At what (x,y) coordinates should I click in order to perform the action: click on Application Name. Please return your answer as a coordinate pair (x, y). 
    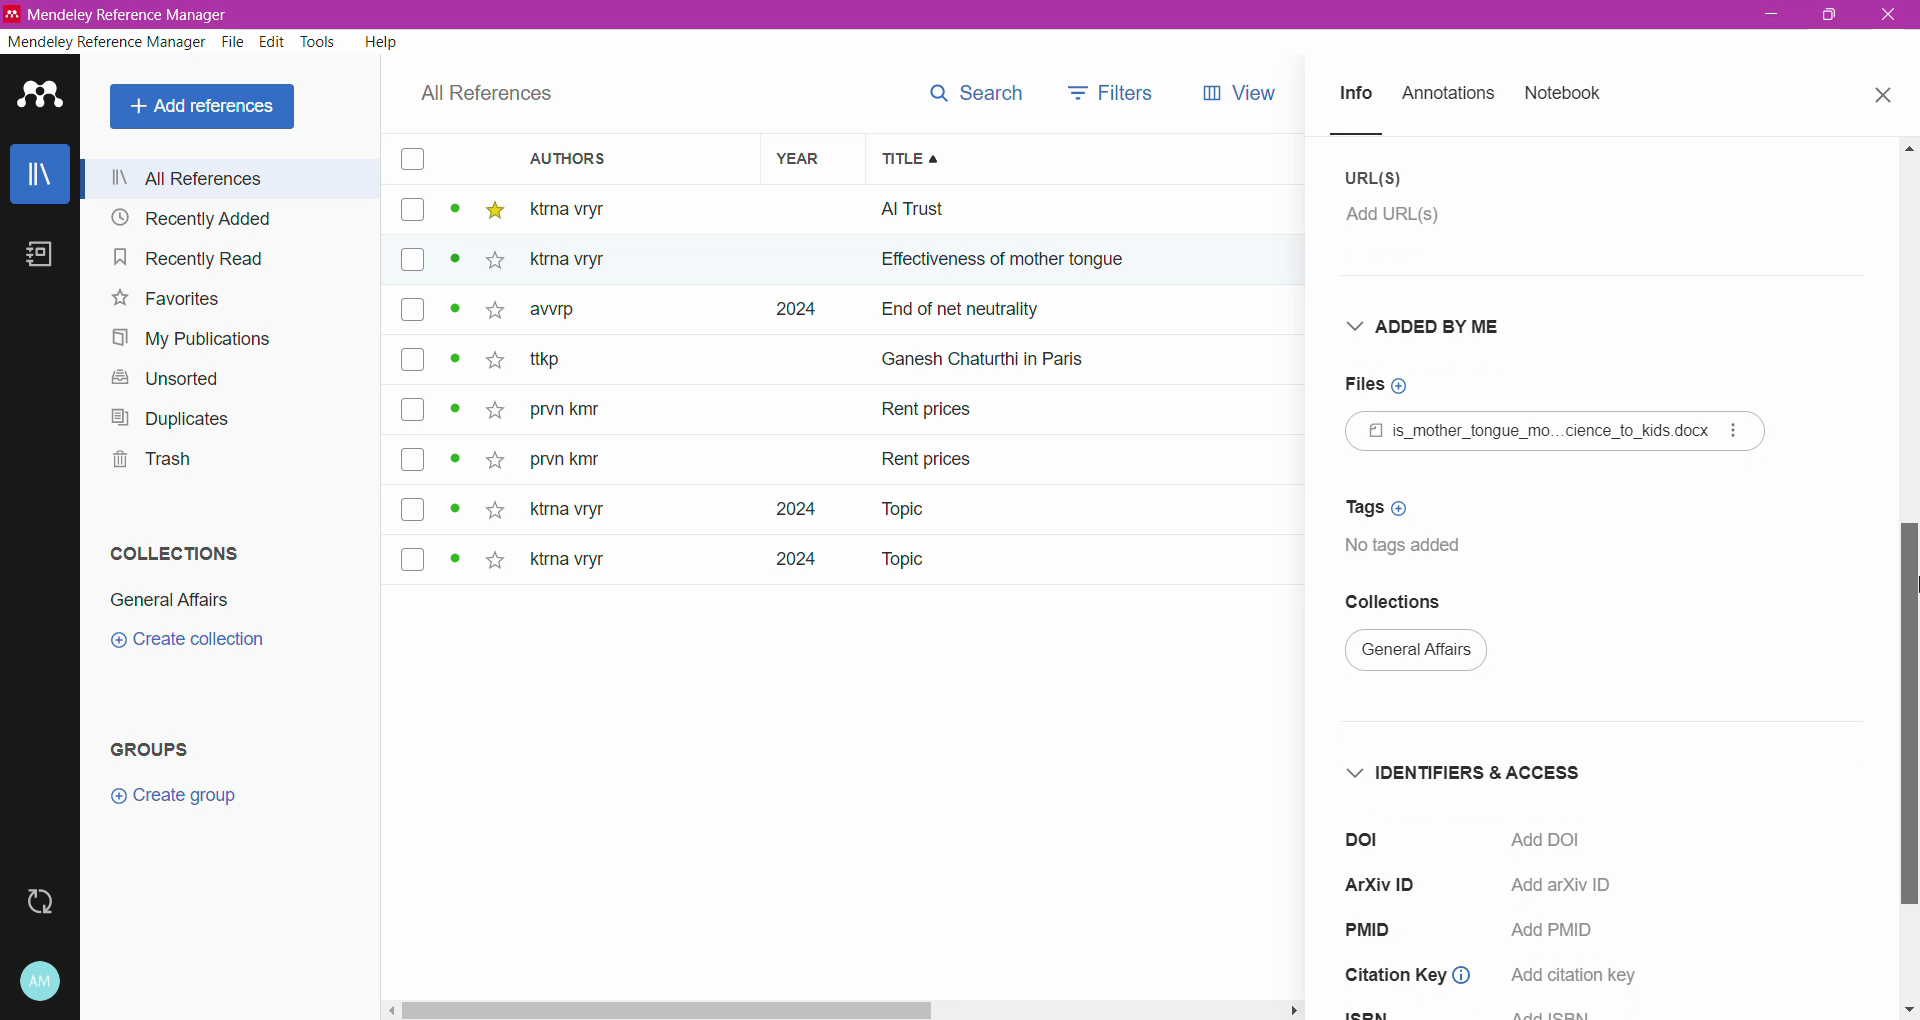
    Looking at the image, I should click on (136, 14).